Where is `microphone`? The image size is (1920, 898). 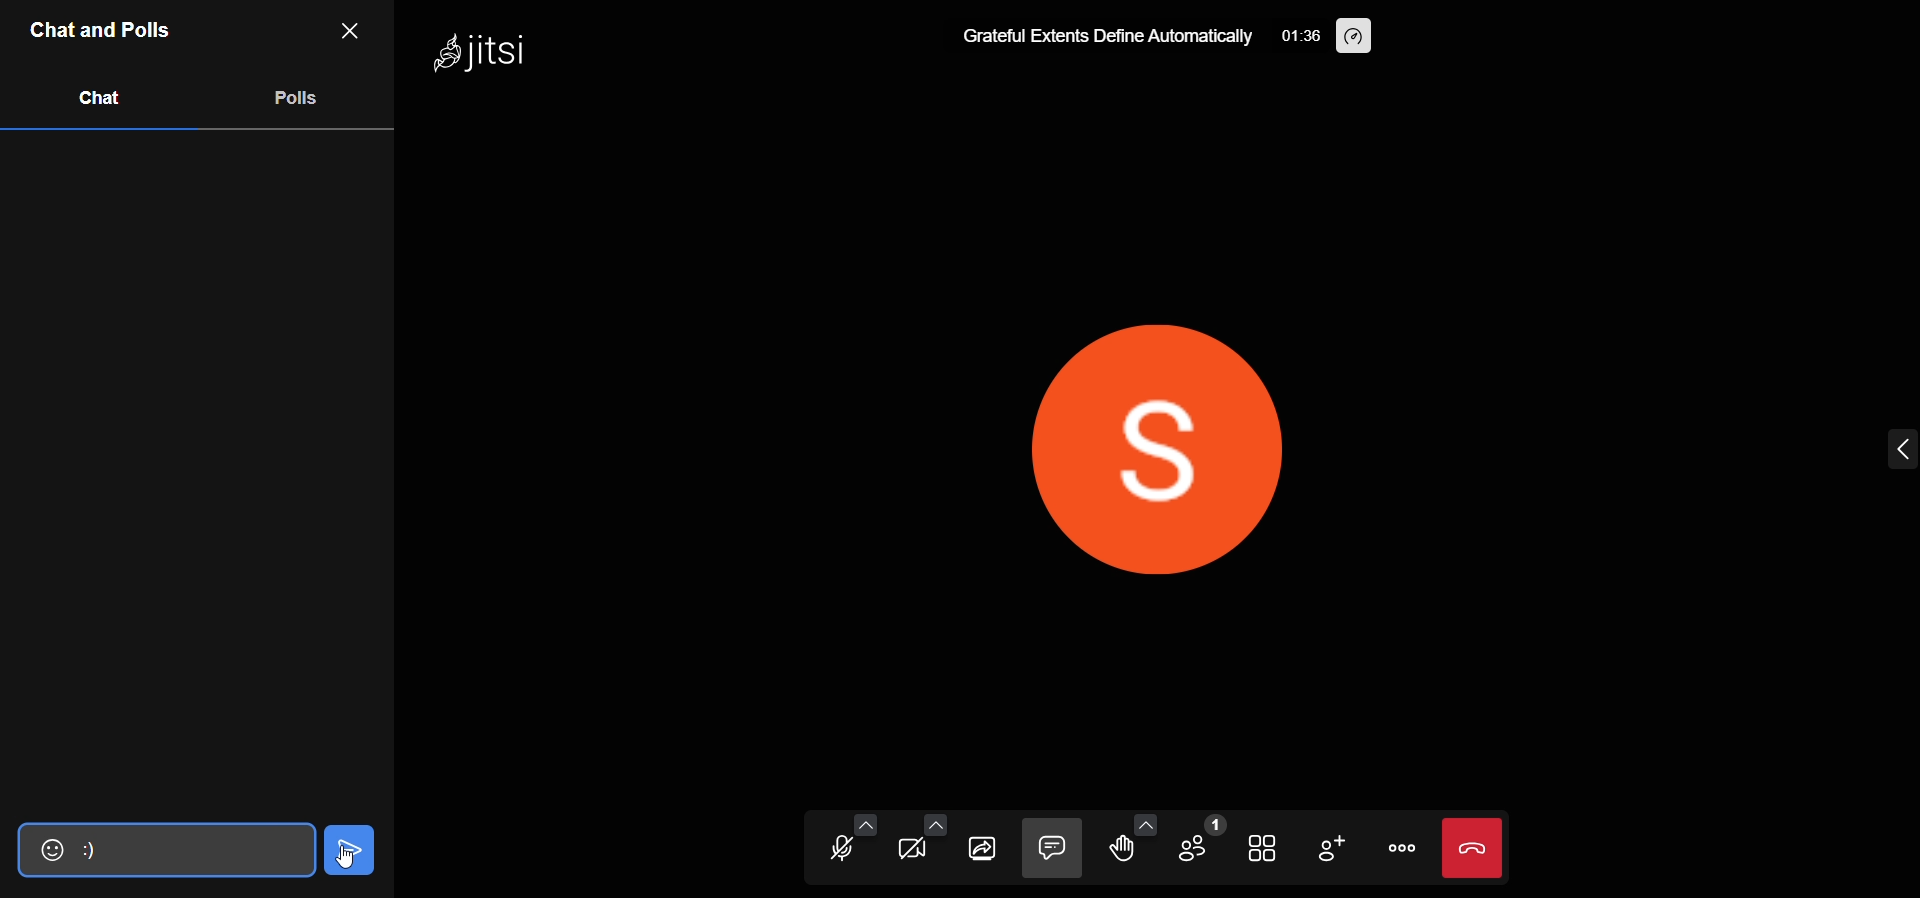
microphone is located at coordinates (845, 849).